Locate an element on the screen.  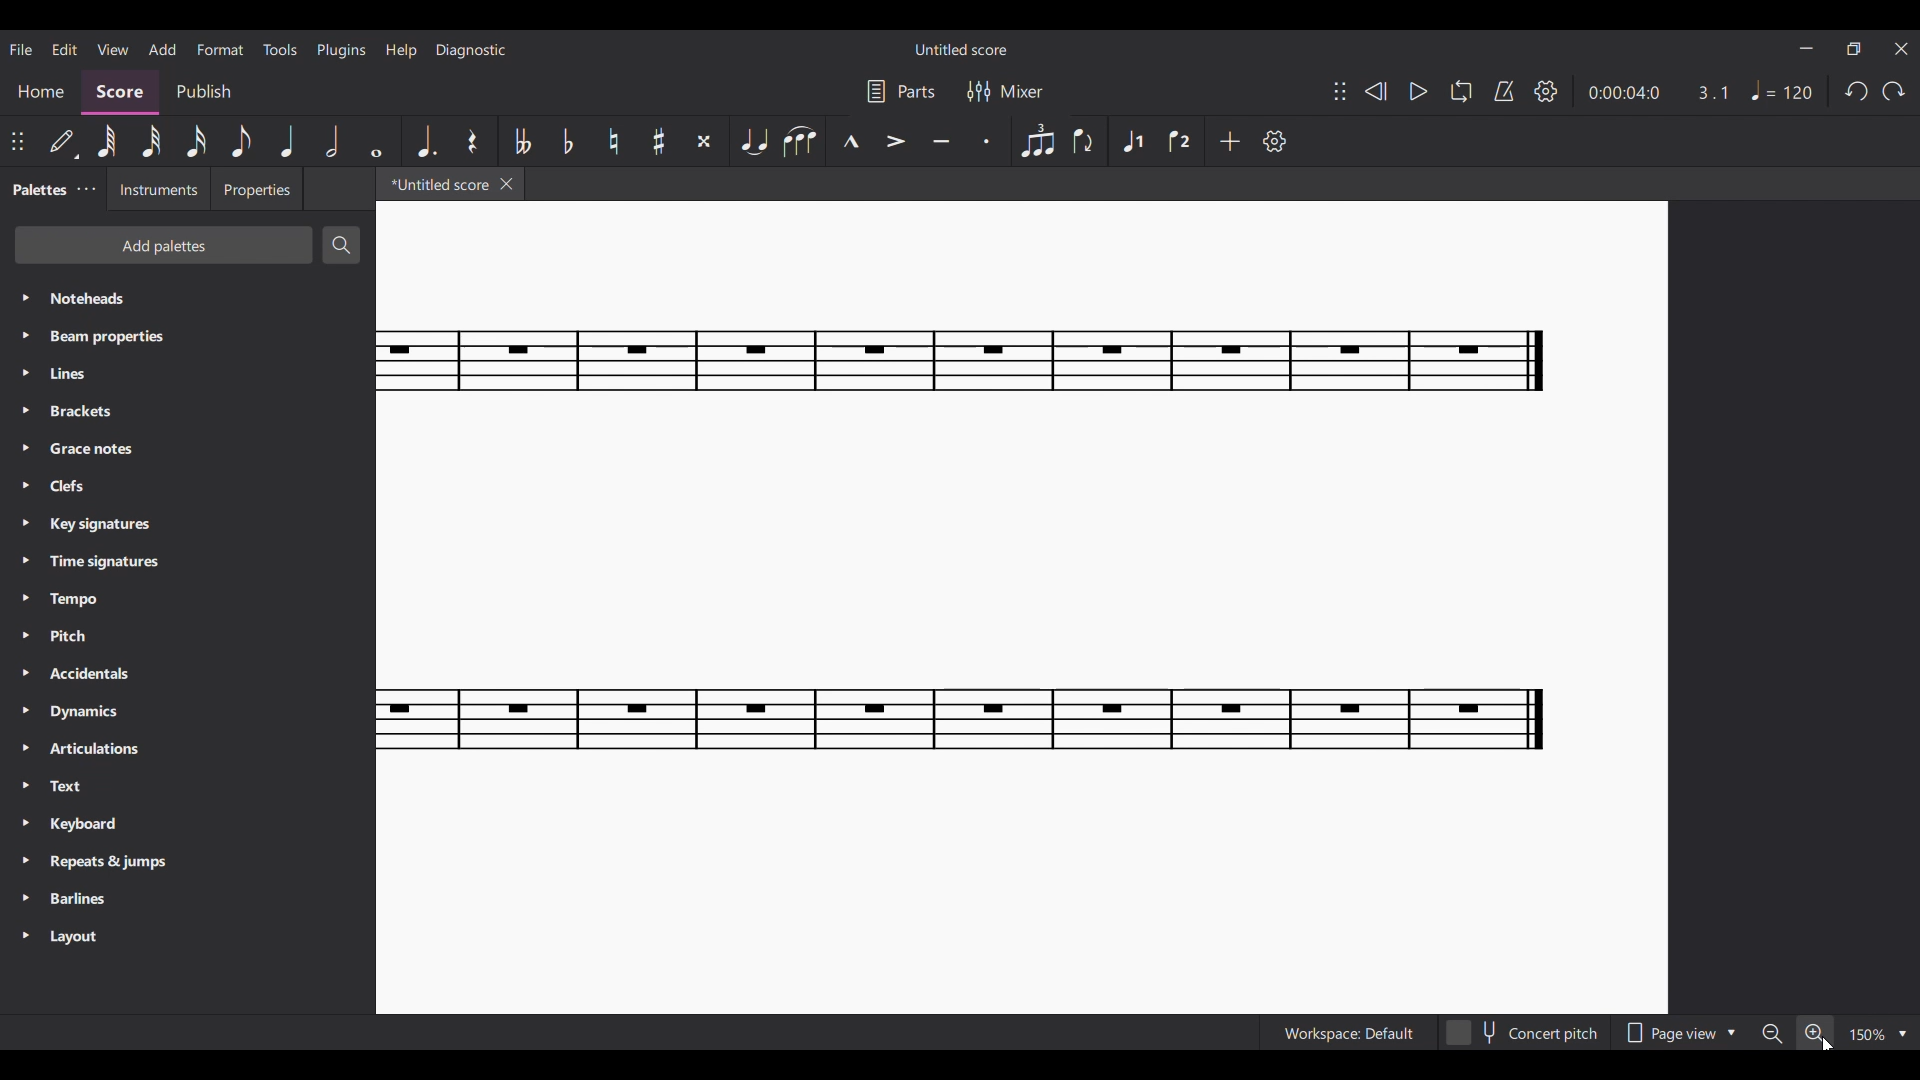
16th note is located at coordinates (197, 141).